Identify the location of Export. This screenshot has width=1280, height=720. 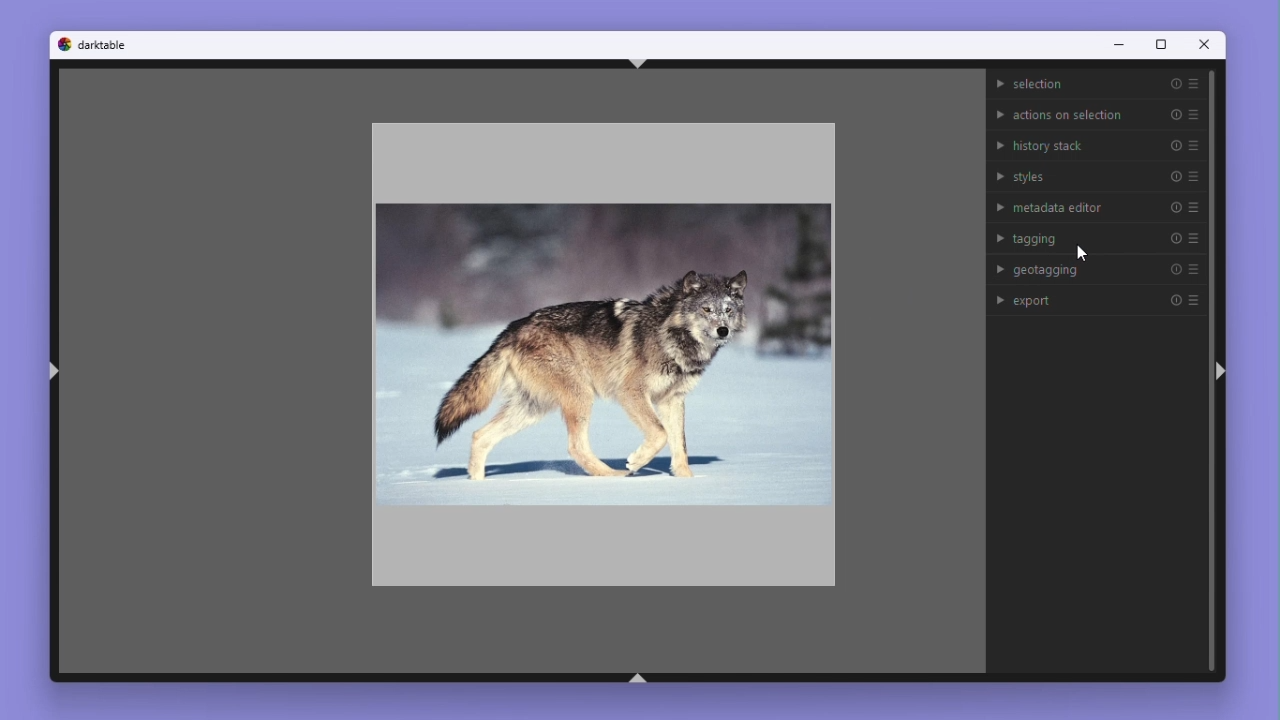
(1100, 297).